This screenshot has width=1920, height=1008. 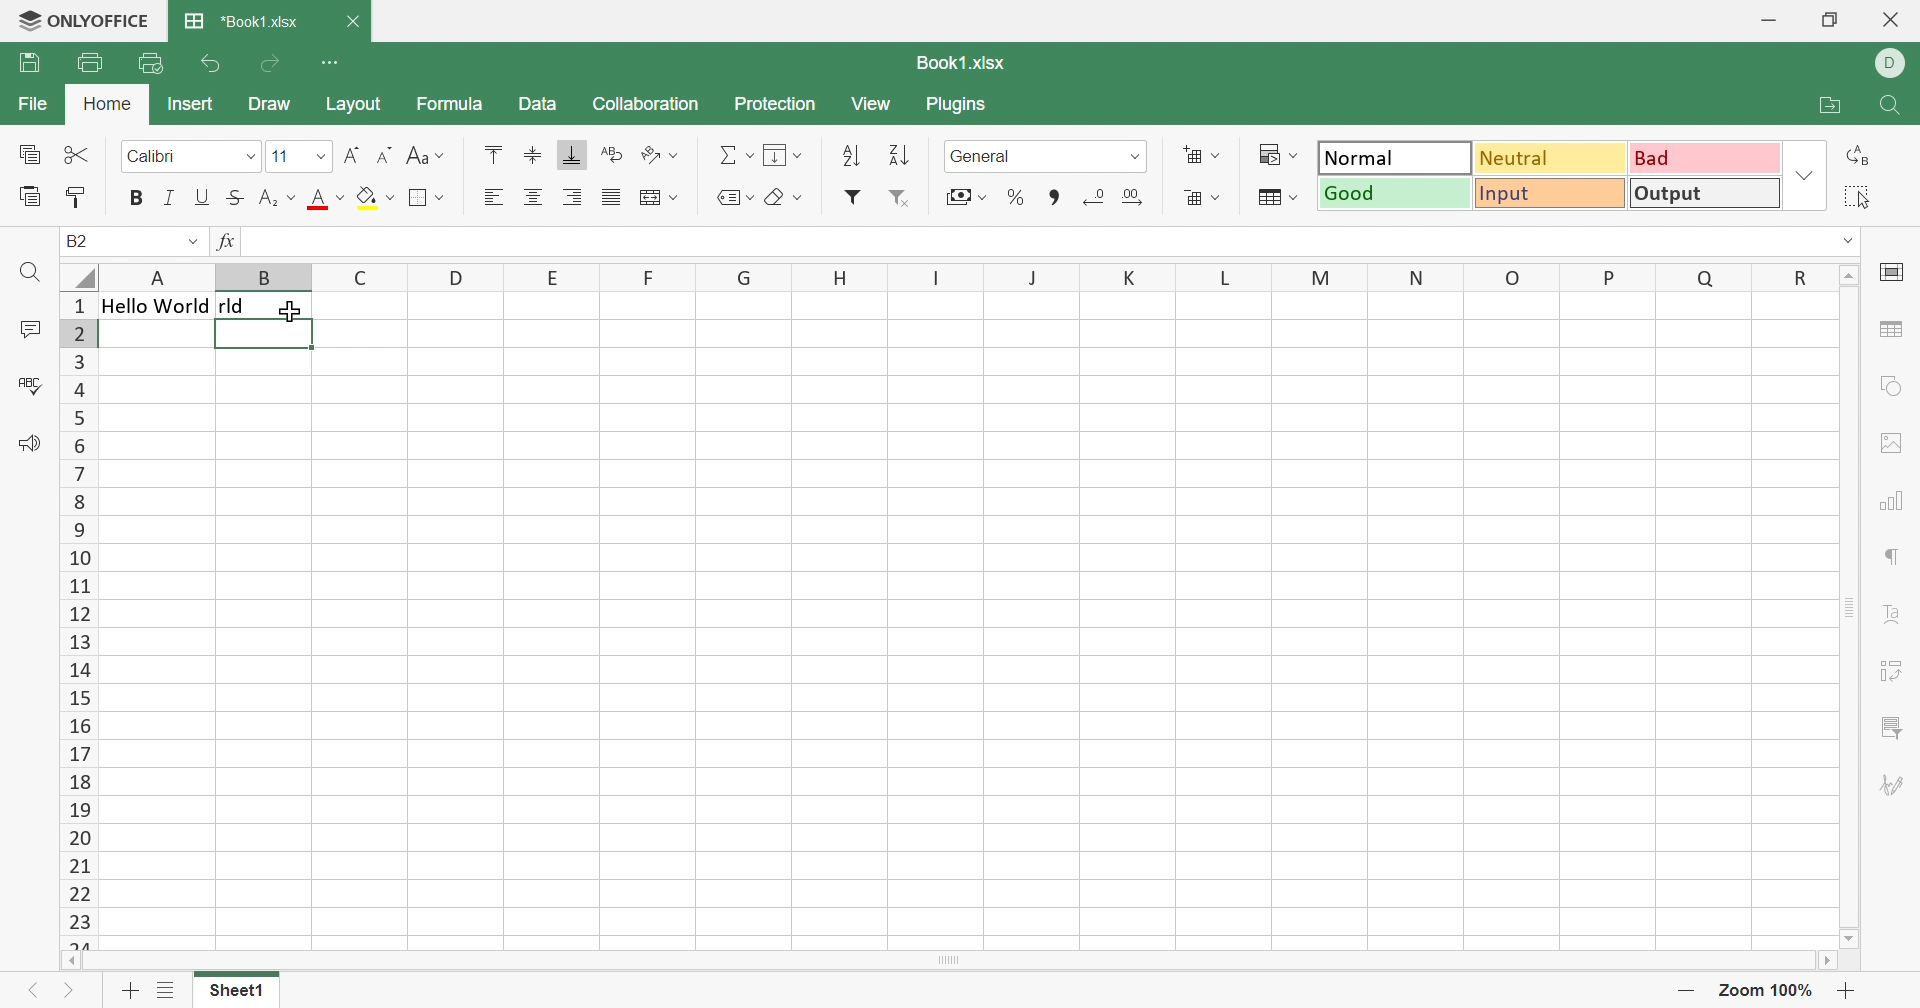 I want to click on Good, so click(x=1392, y=192).